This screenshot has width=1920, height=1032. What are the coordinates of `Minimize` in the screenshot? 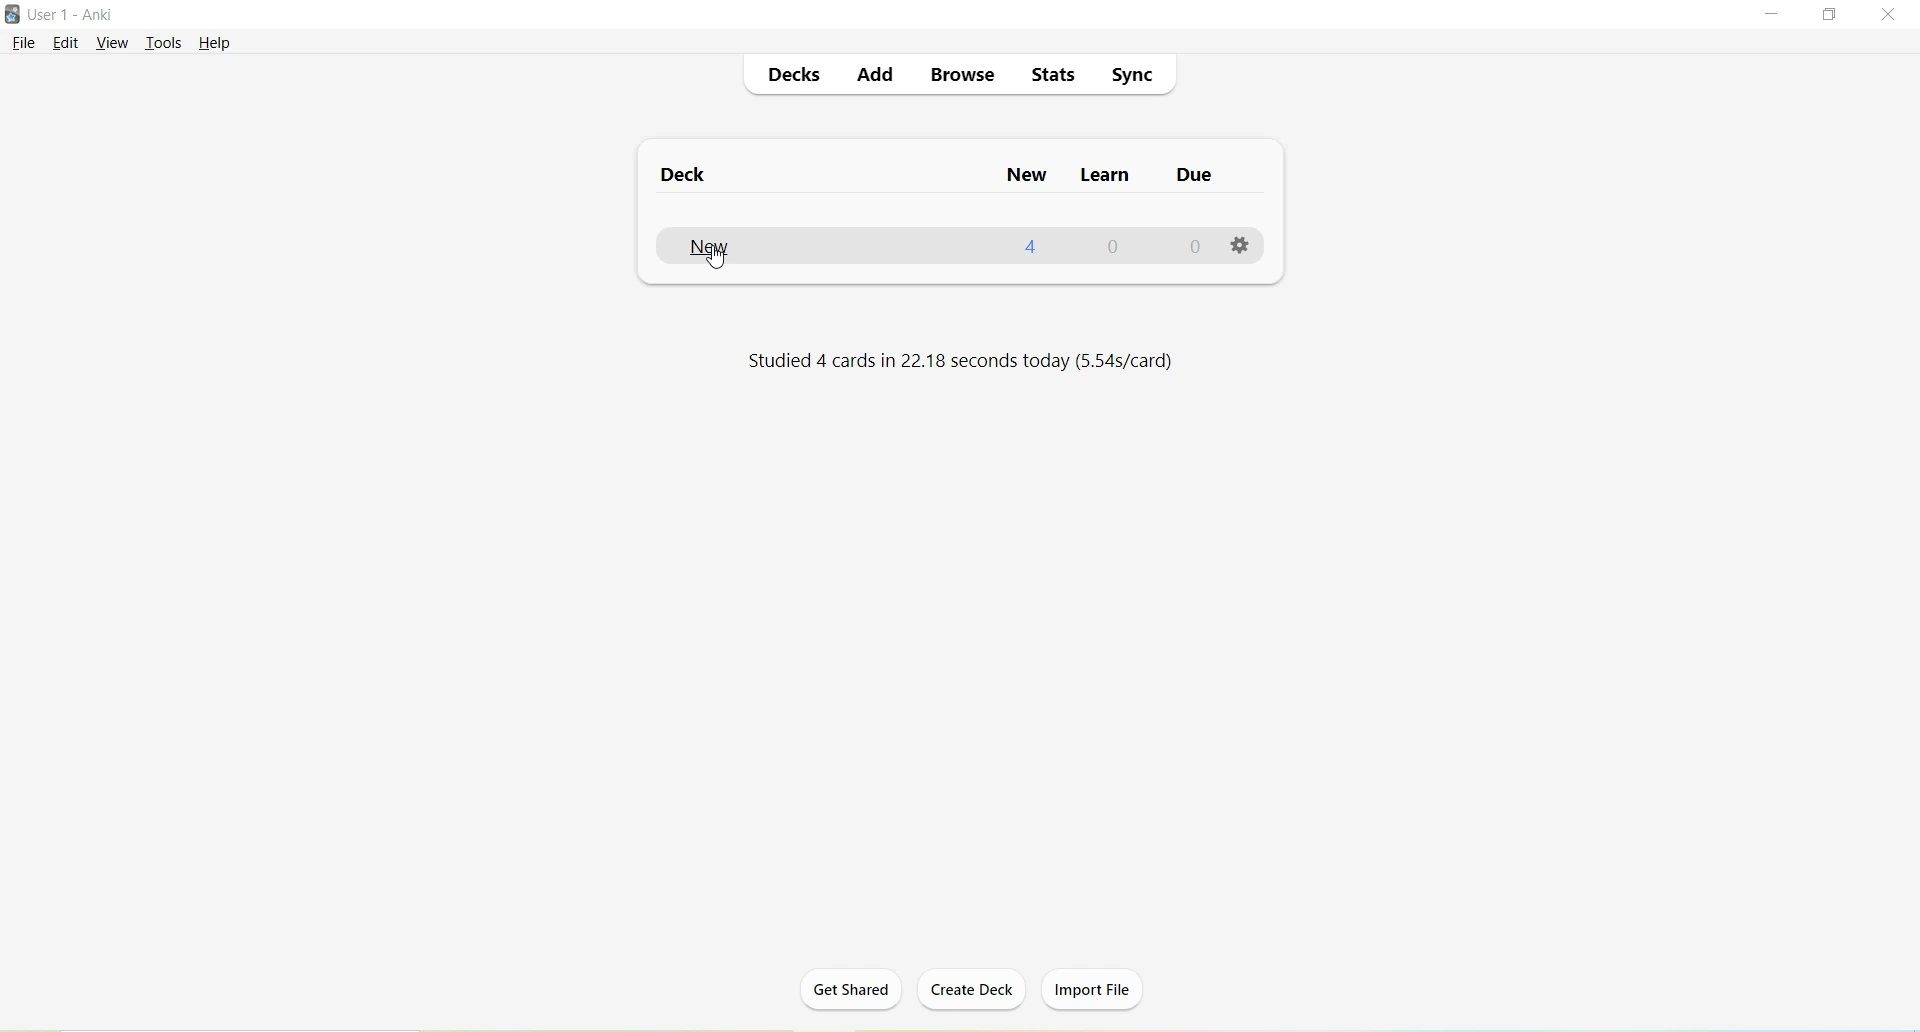 It's located at (1772, 14).